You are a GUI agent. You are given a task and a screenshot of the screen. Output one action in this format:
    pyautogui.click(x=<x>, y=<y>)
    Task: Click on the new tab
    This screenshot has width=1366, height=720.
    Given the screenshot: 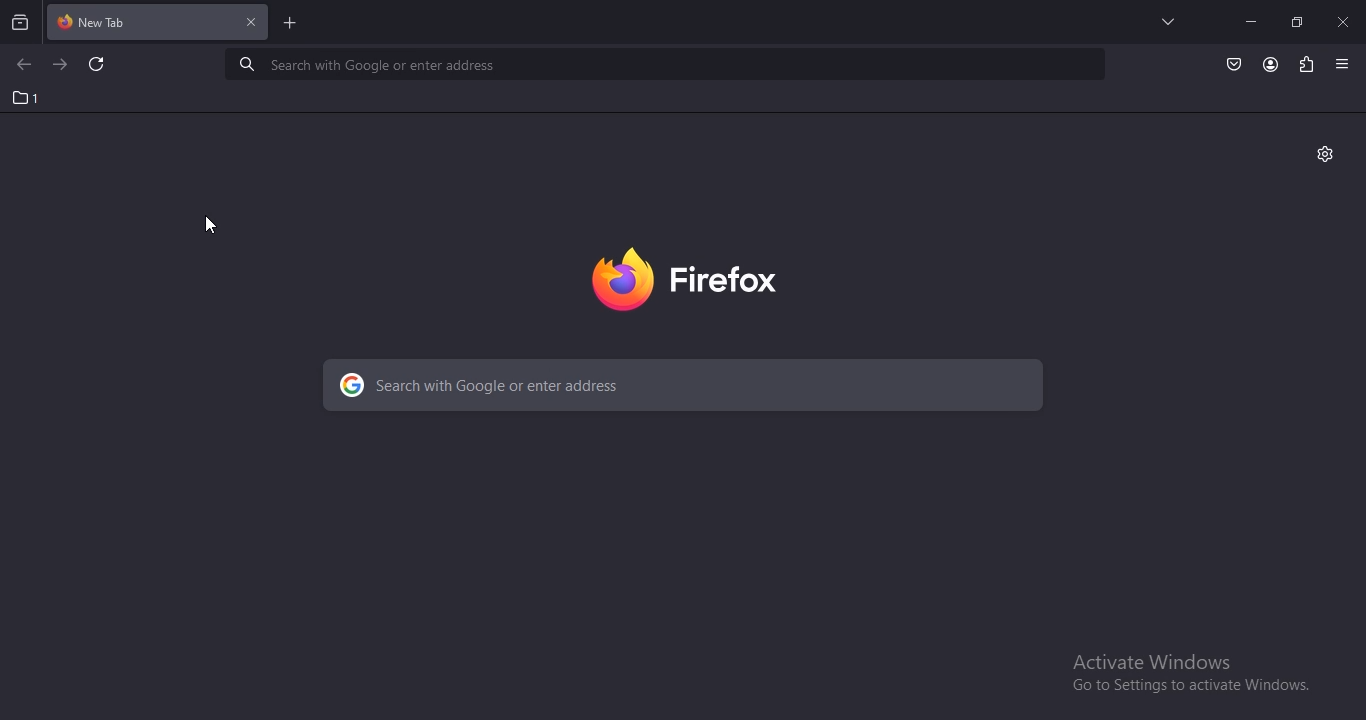 What is the action you would take?
    pyautogui.click(x=291, y=25)
    